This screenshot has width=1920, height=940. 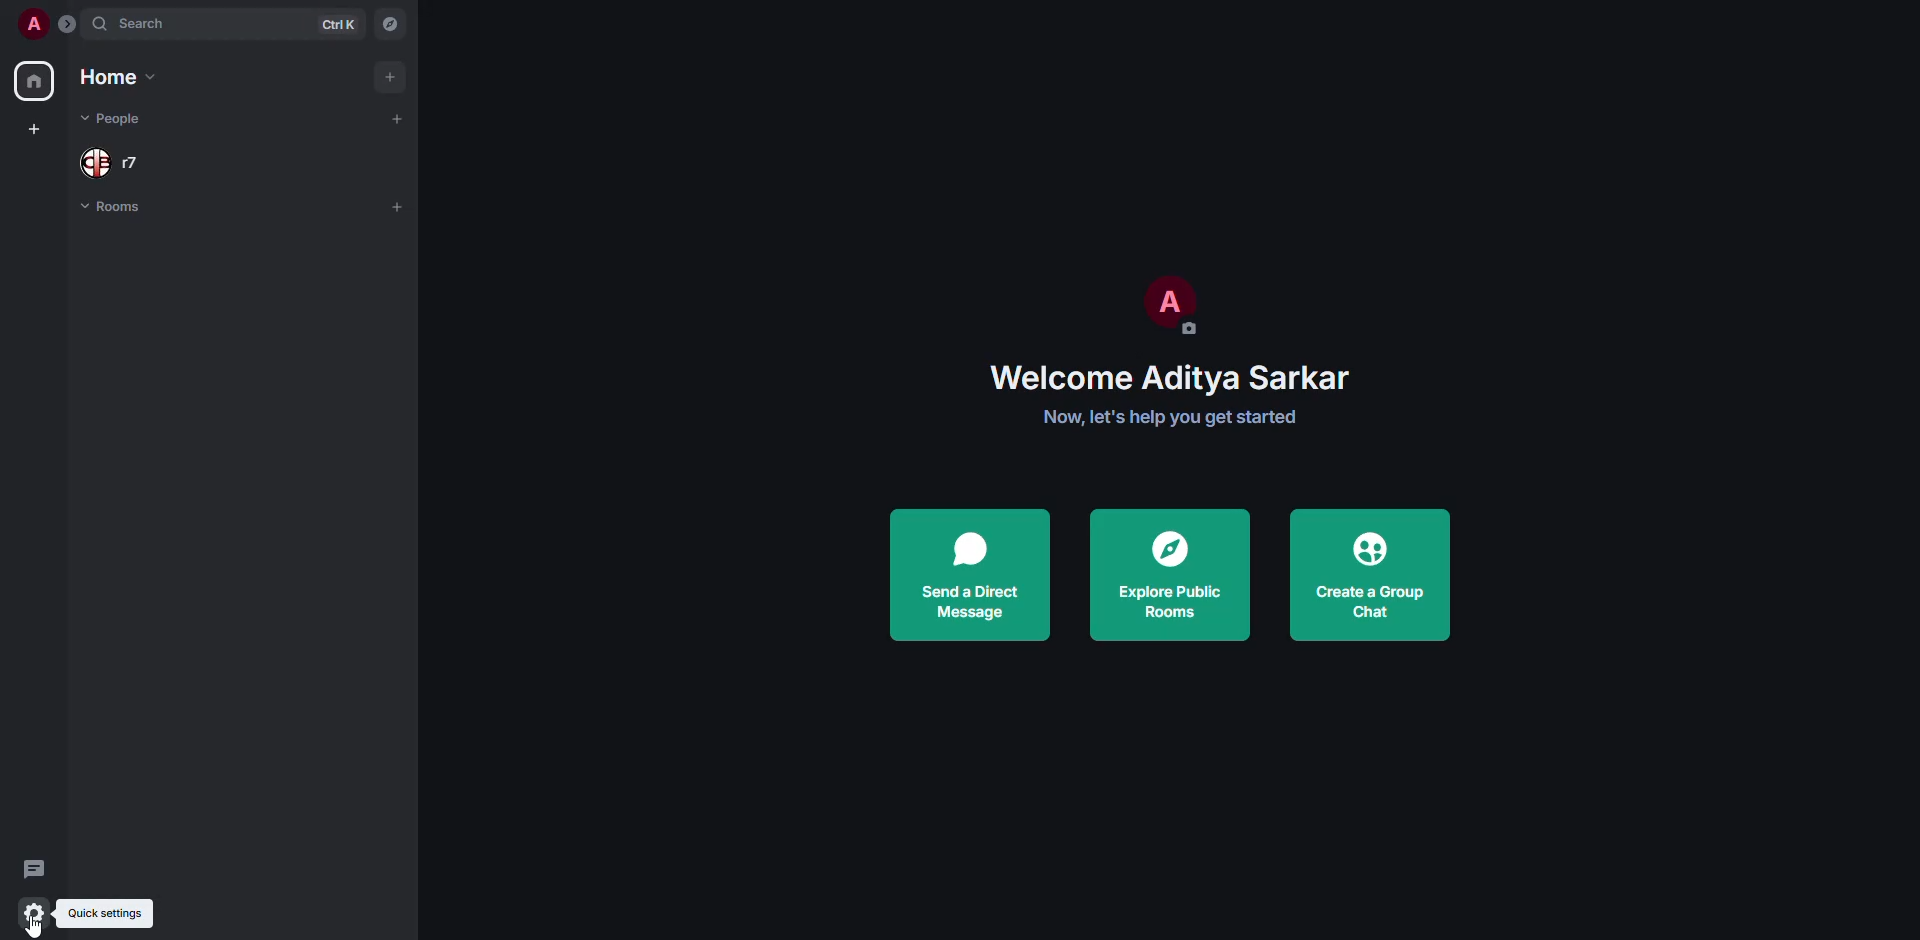 I want to click on Welcome Aditva Sarkar, so click(x=1165, y=375).